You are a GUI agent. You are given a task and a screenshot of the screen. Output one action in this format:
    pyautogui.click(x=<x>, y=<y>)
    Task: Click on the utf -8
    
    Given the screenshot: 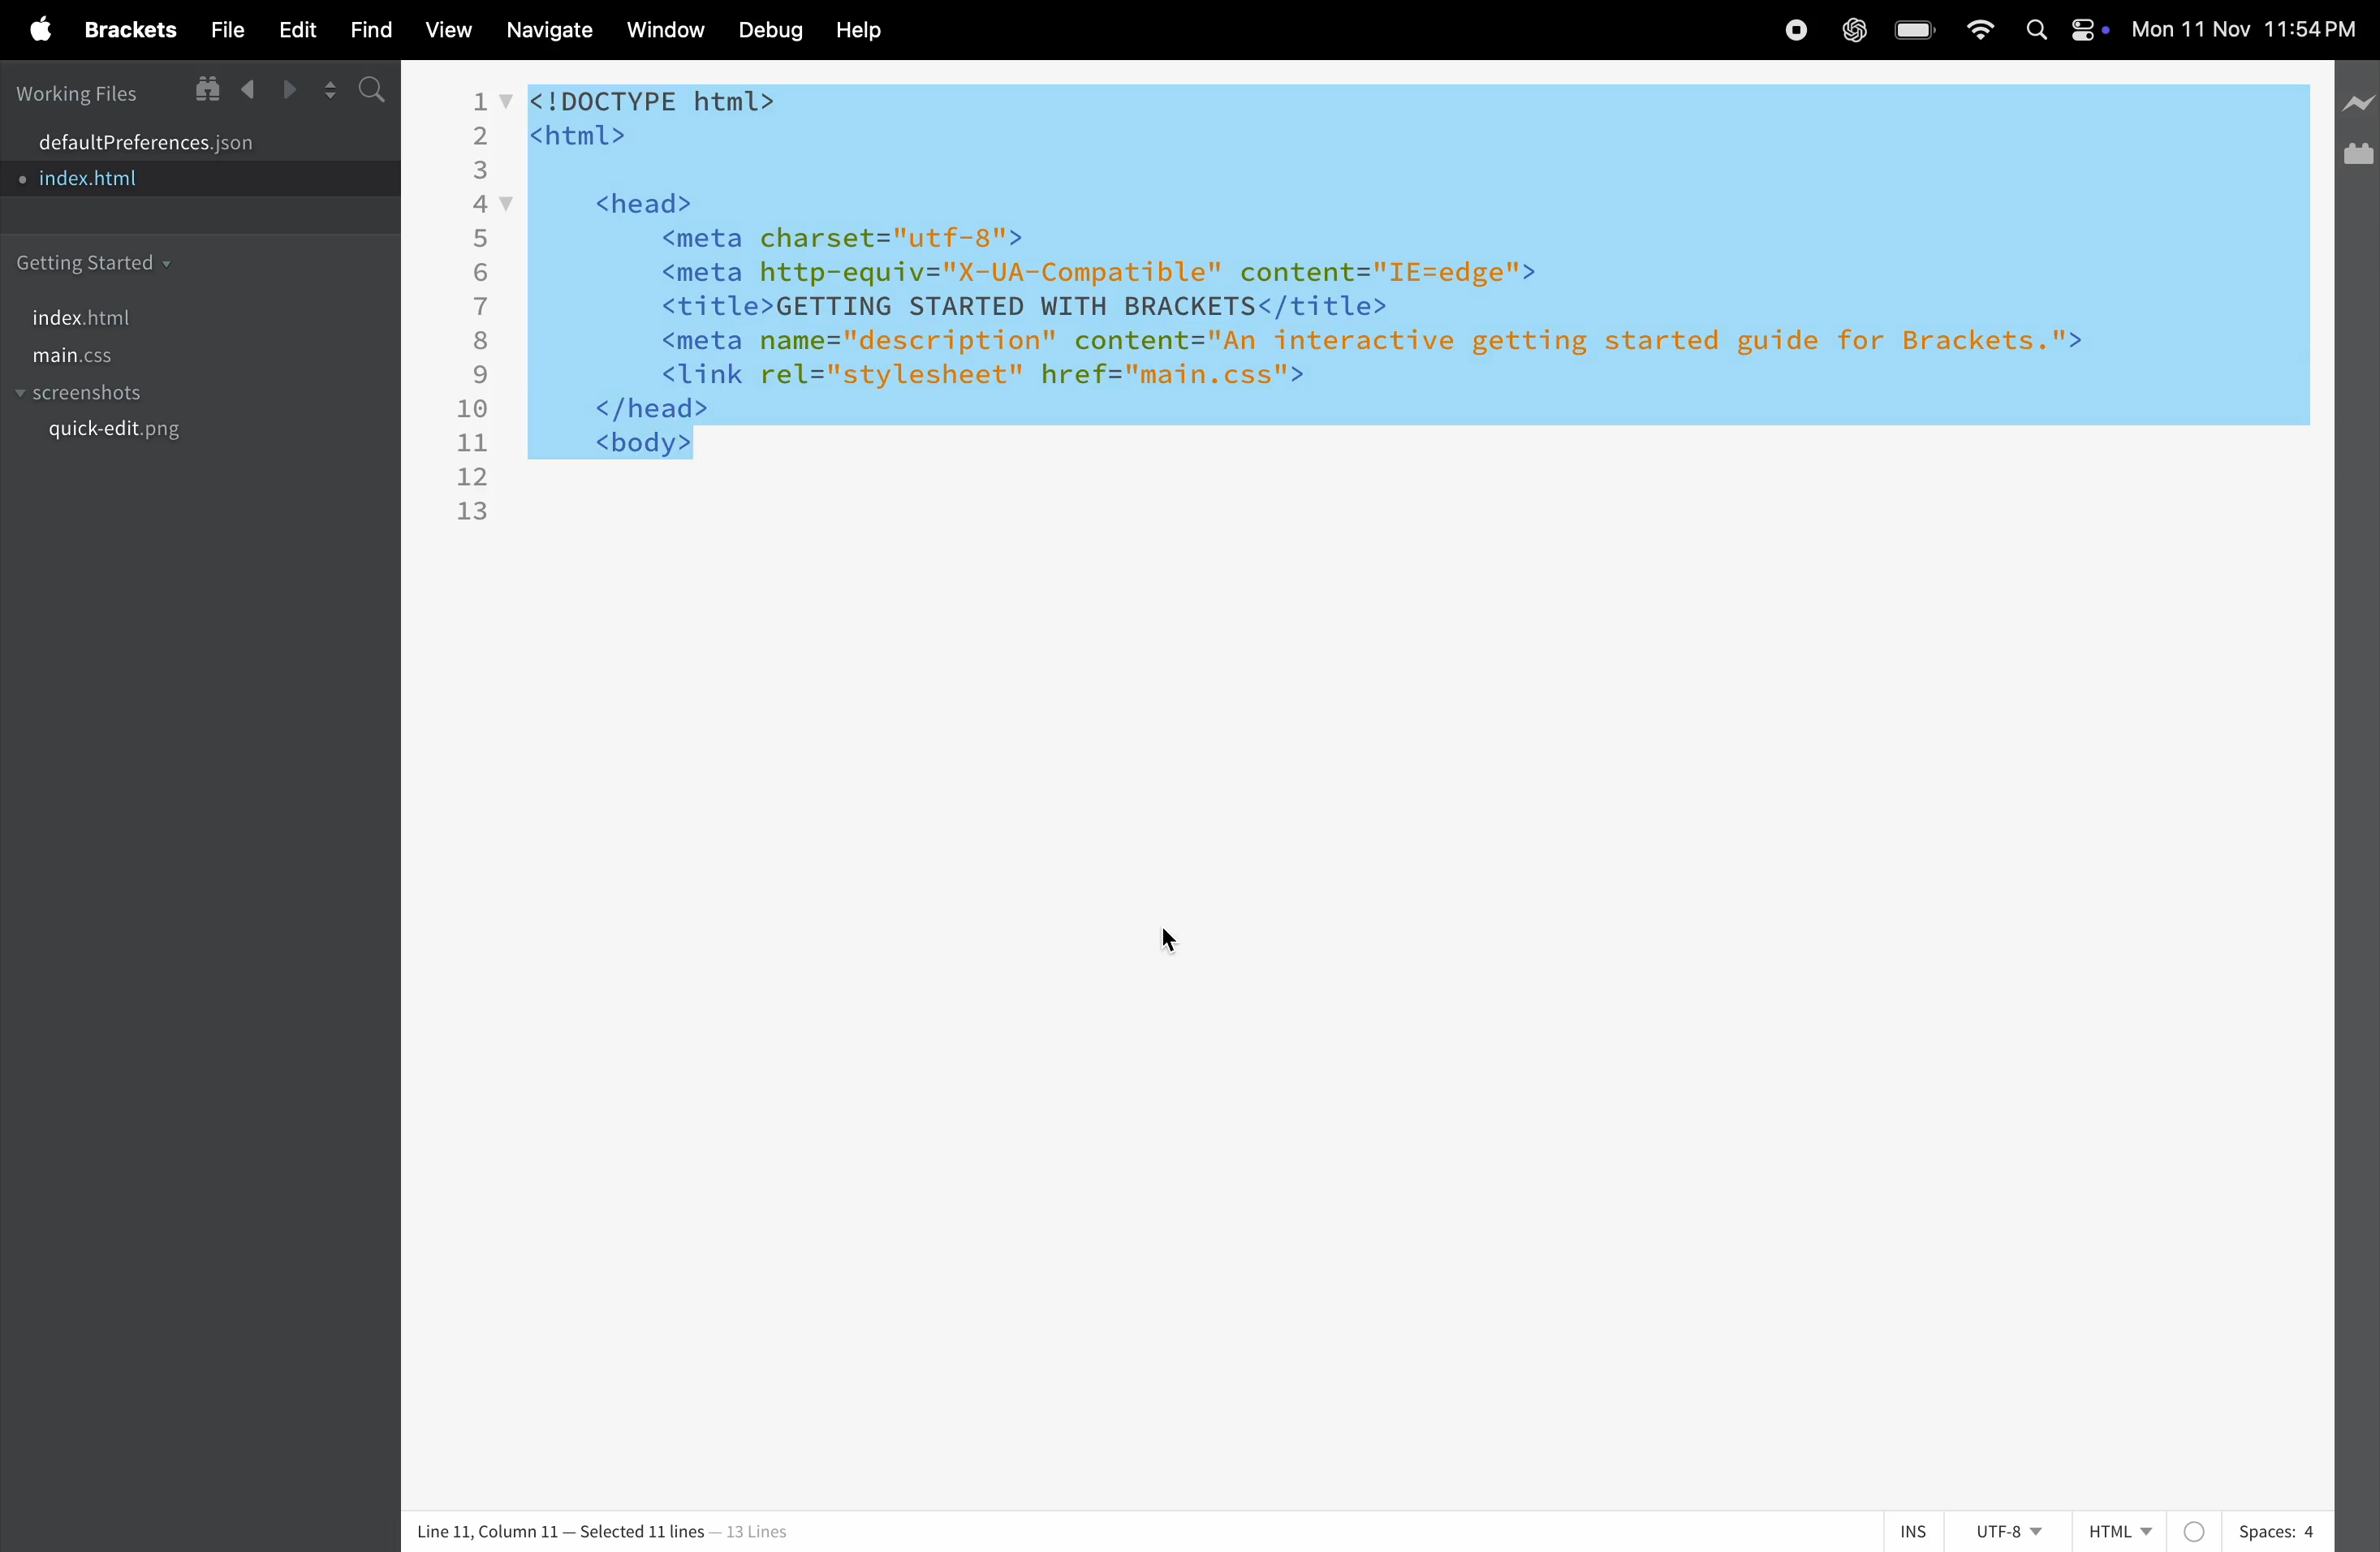 What is the action you would take?
    pyautogui.click(x=2015, y=1532)
    